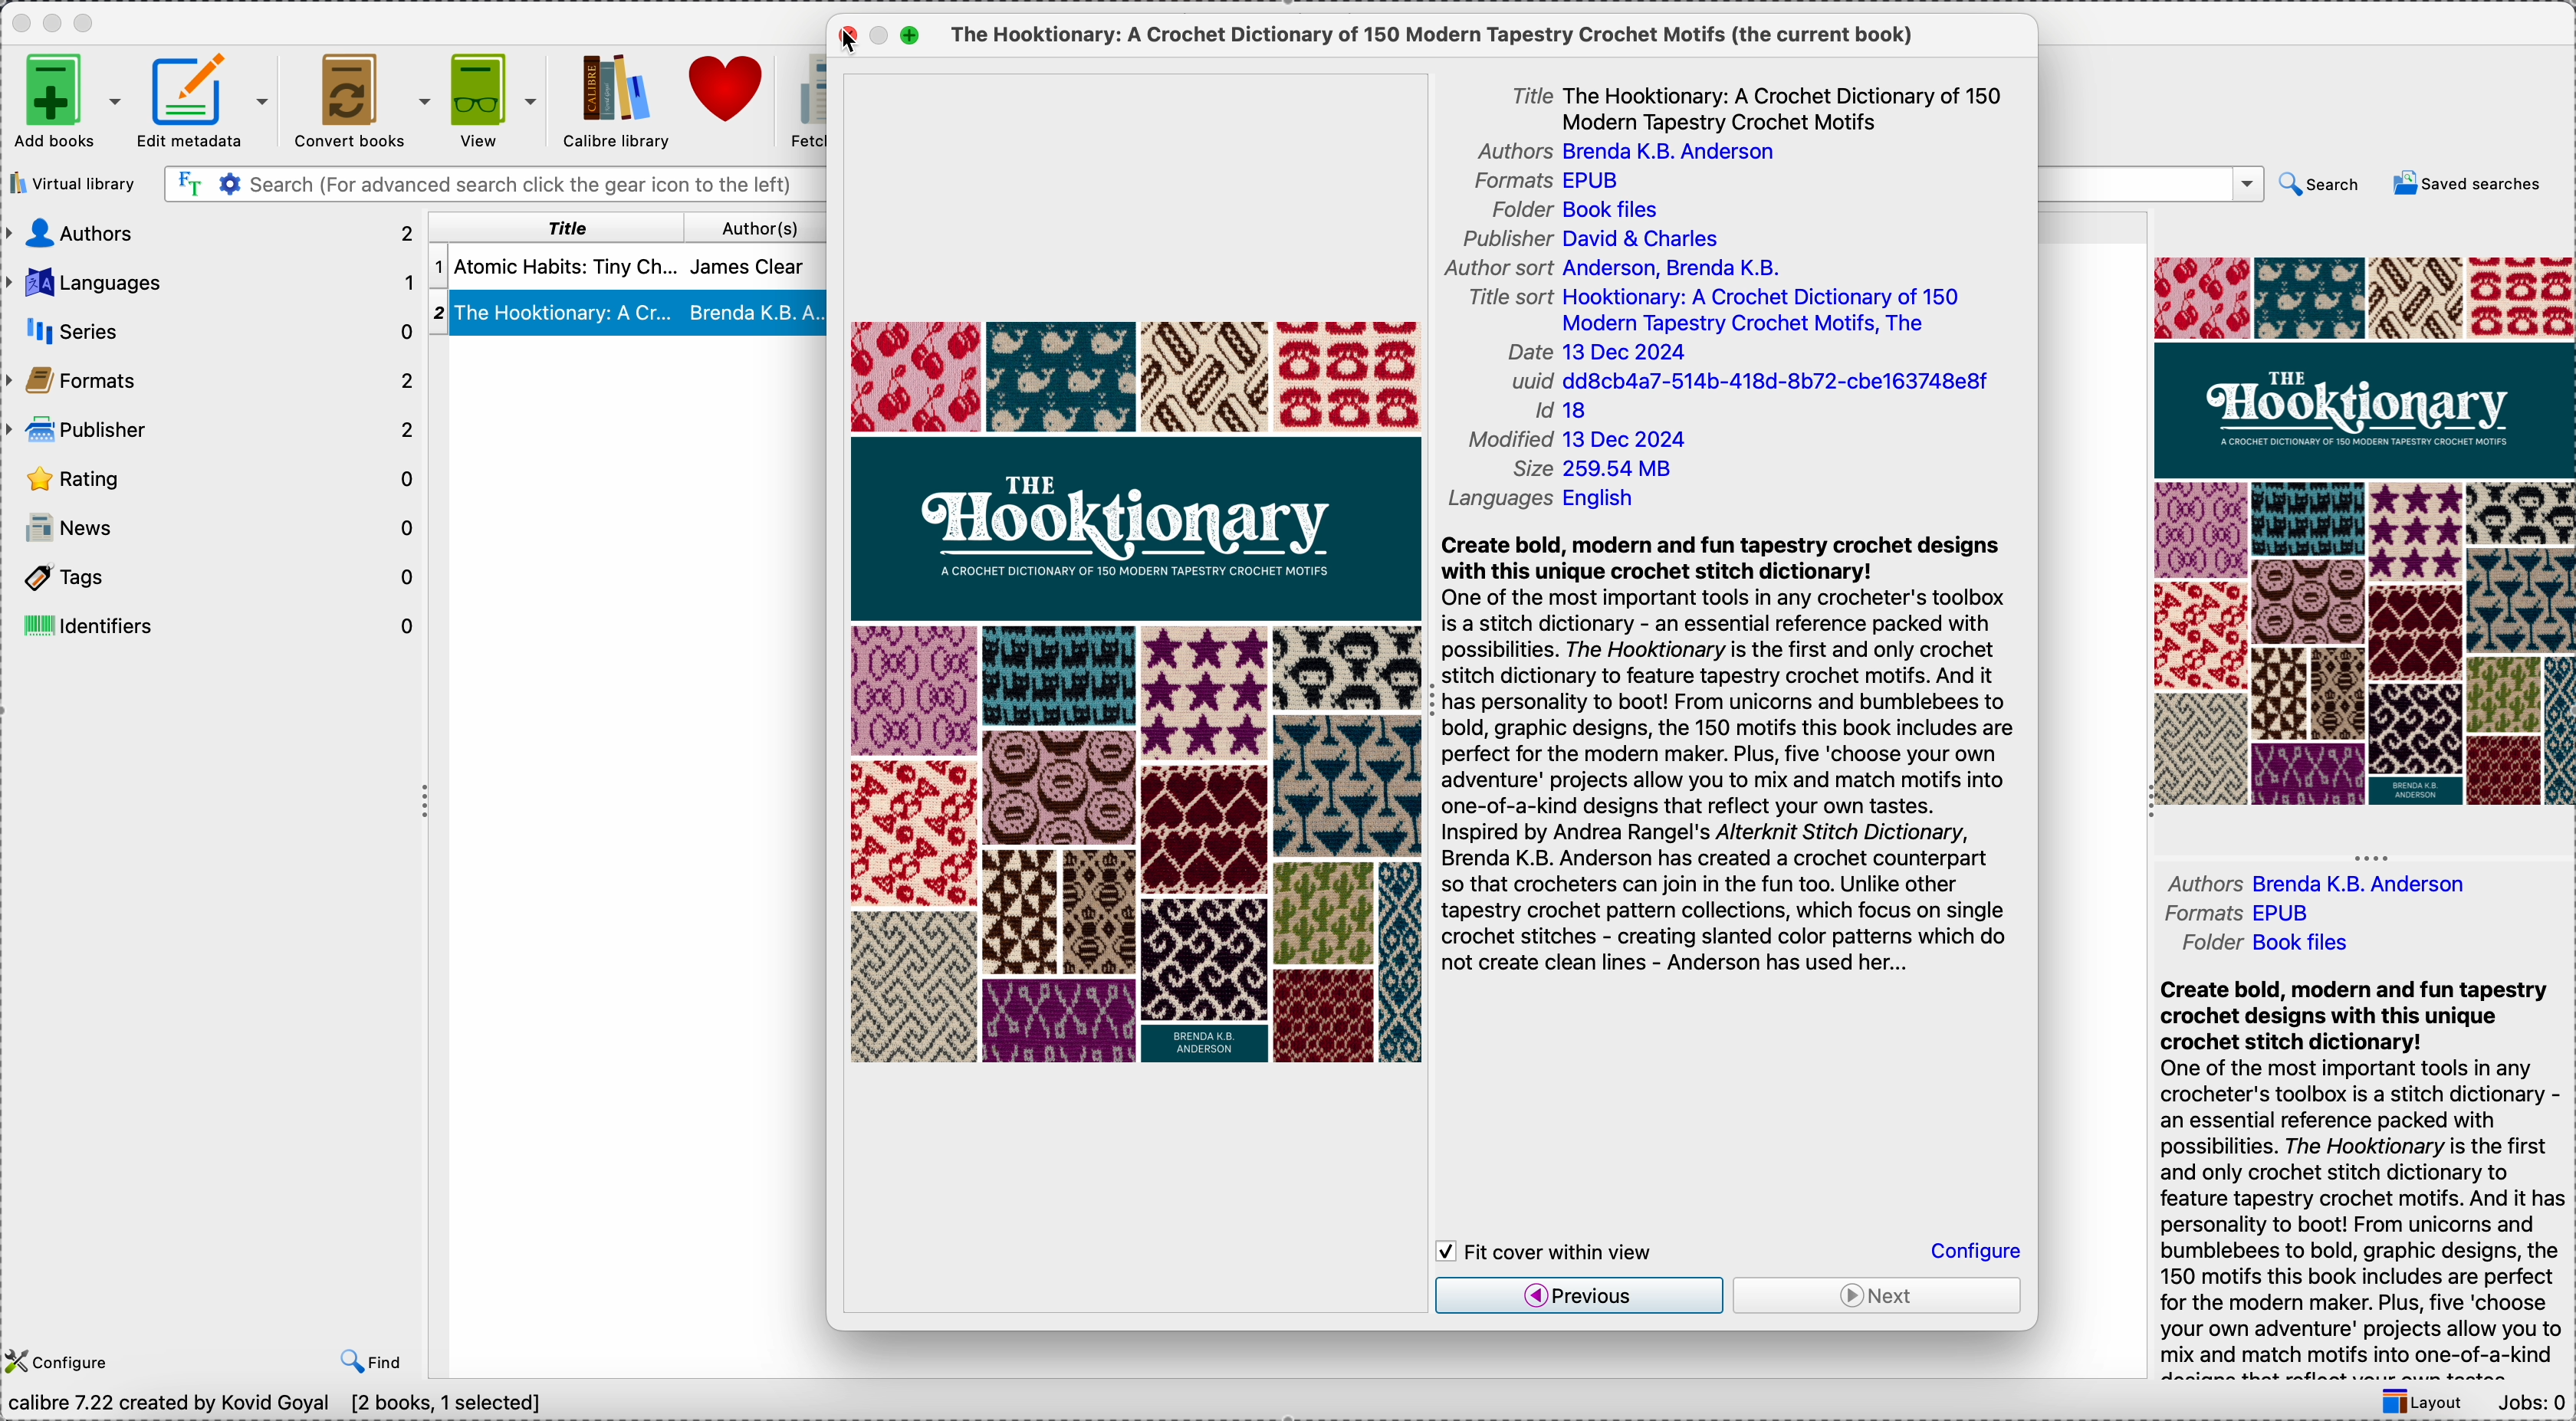 This screenshot has height=1421, width=2576. Describe the element at coordinates (2320, 185) in the screenshot. I see `search` at that location.